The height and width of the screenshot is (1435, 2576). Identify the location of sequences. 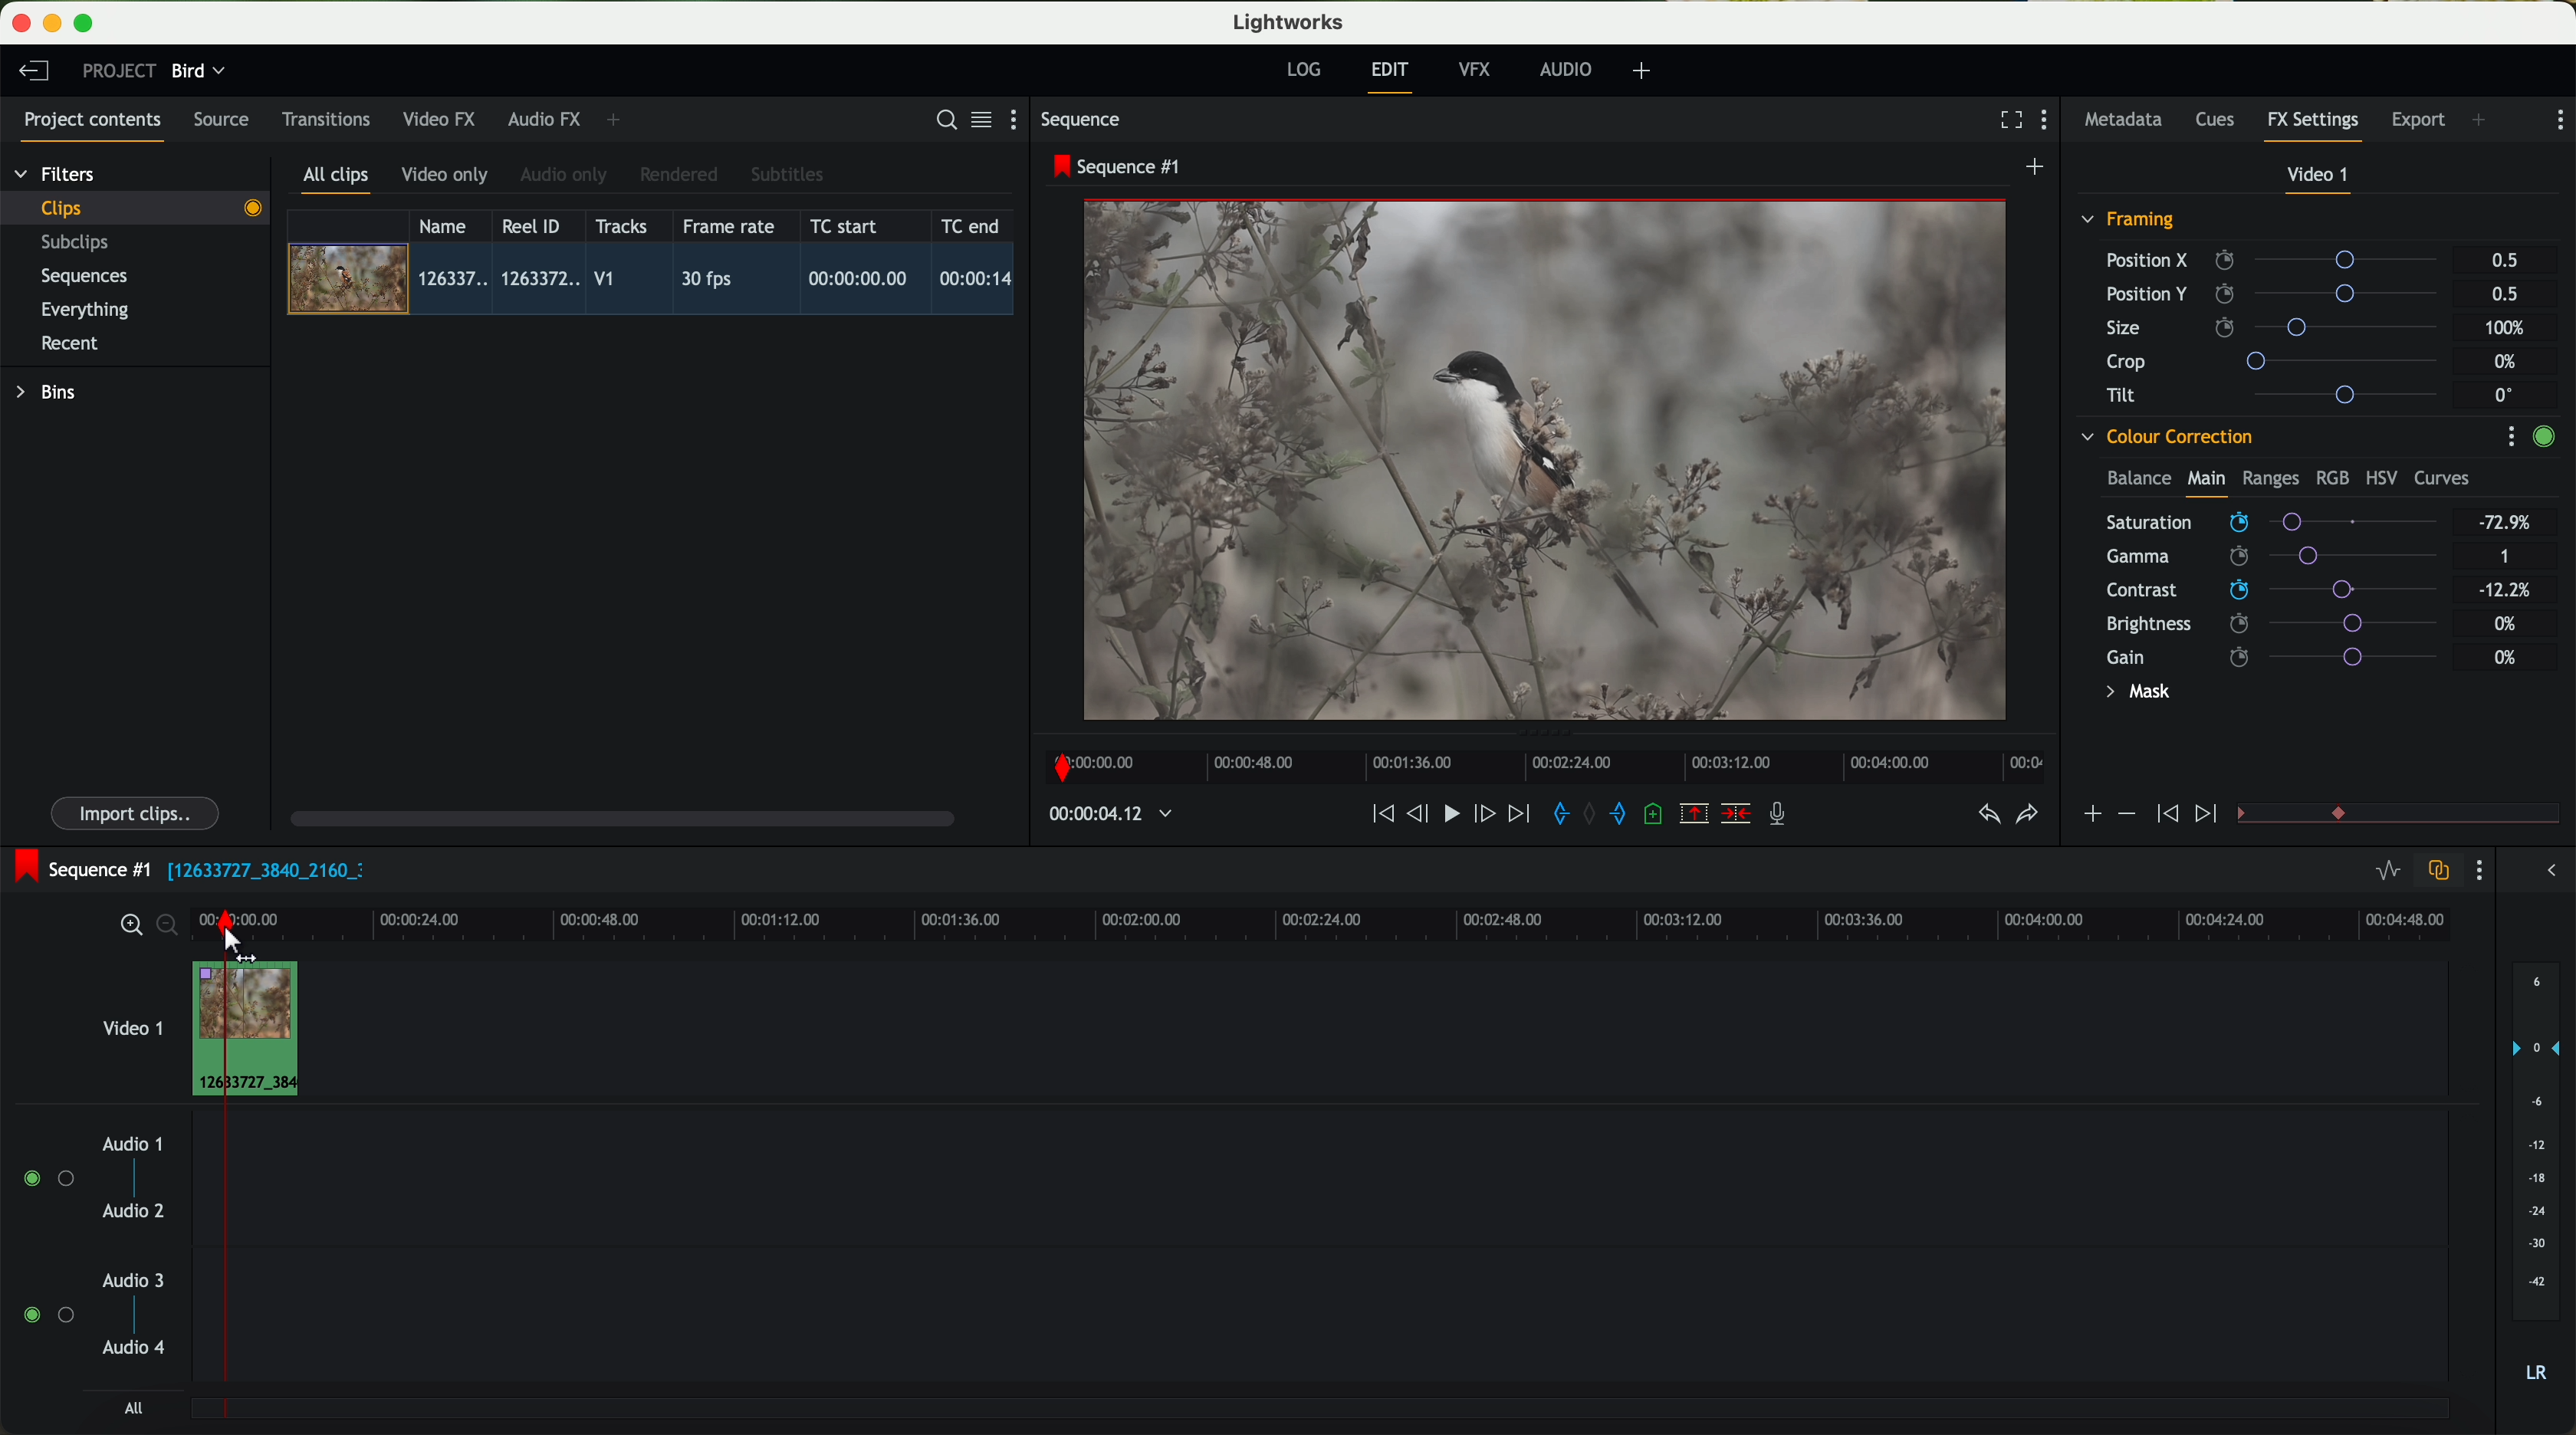
(84, 277).